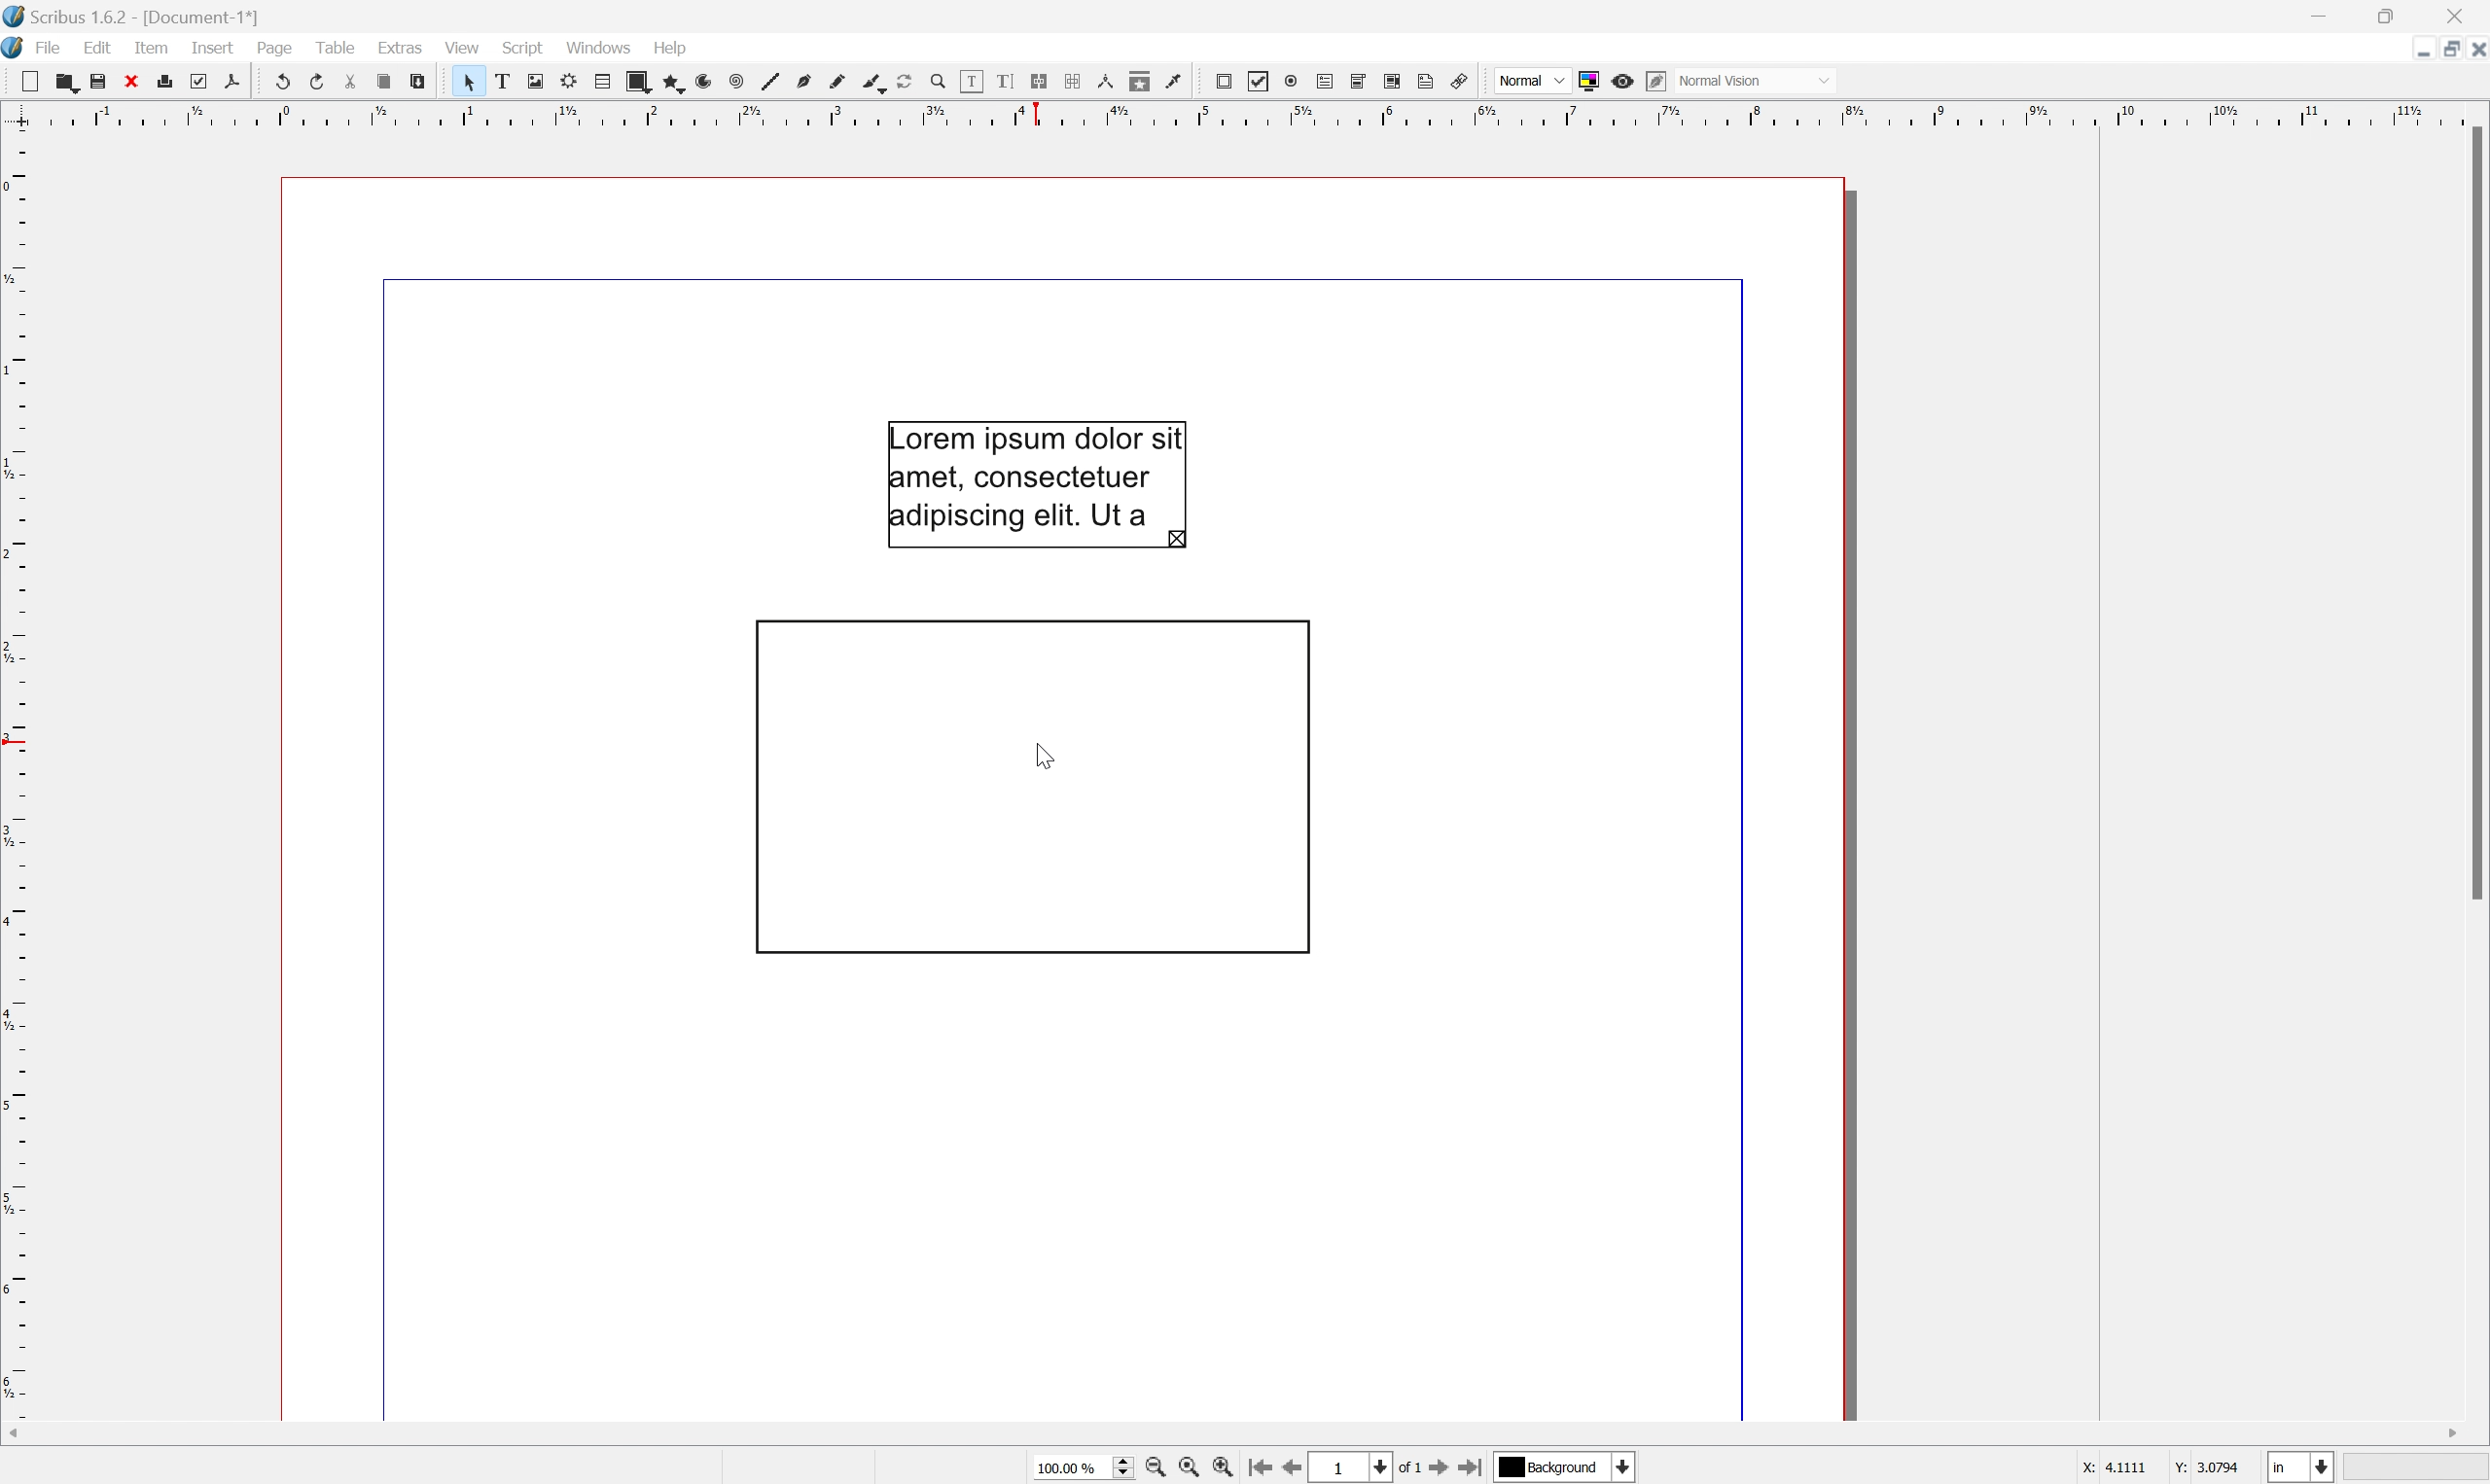 This screenshot has width=2490, height=1484. I want to click on Rotate item, so click(912, 81).